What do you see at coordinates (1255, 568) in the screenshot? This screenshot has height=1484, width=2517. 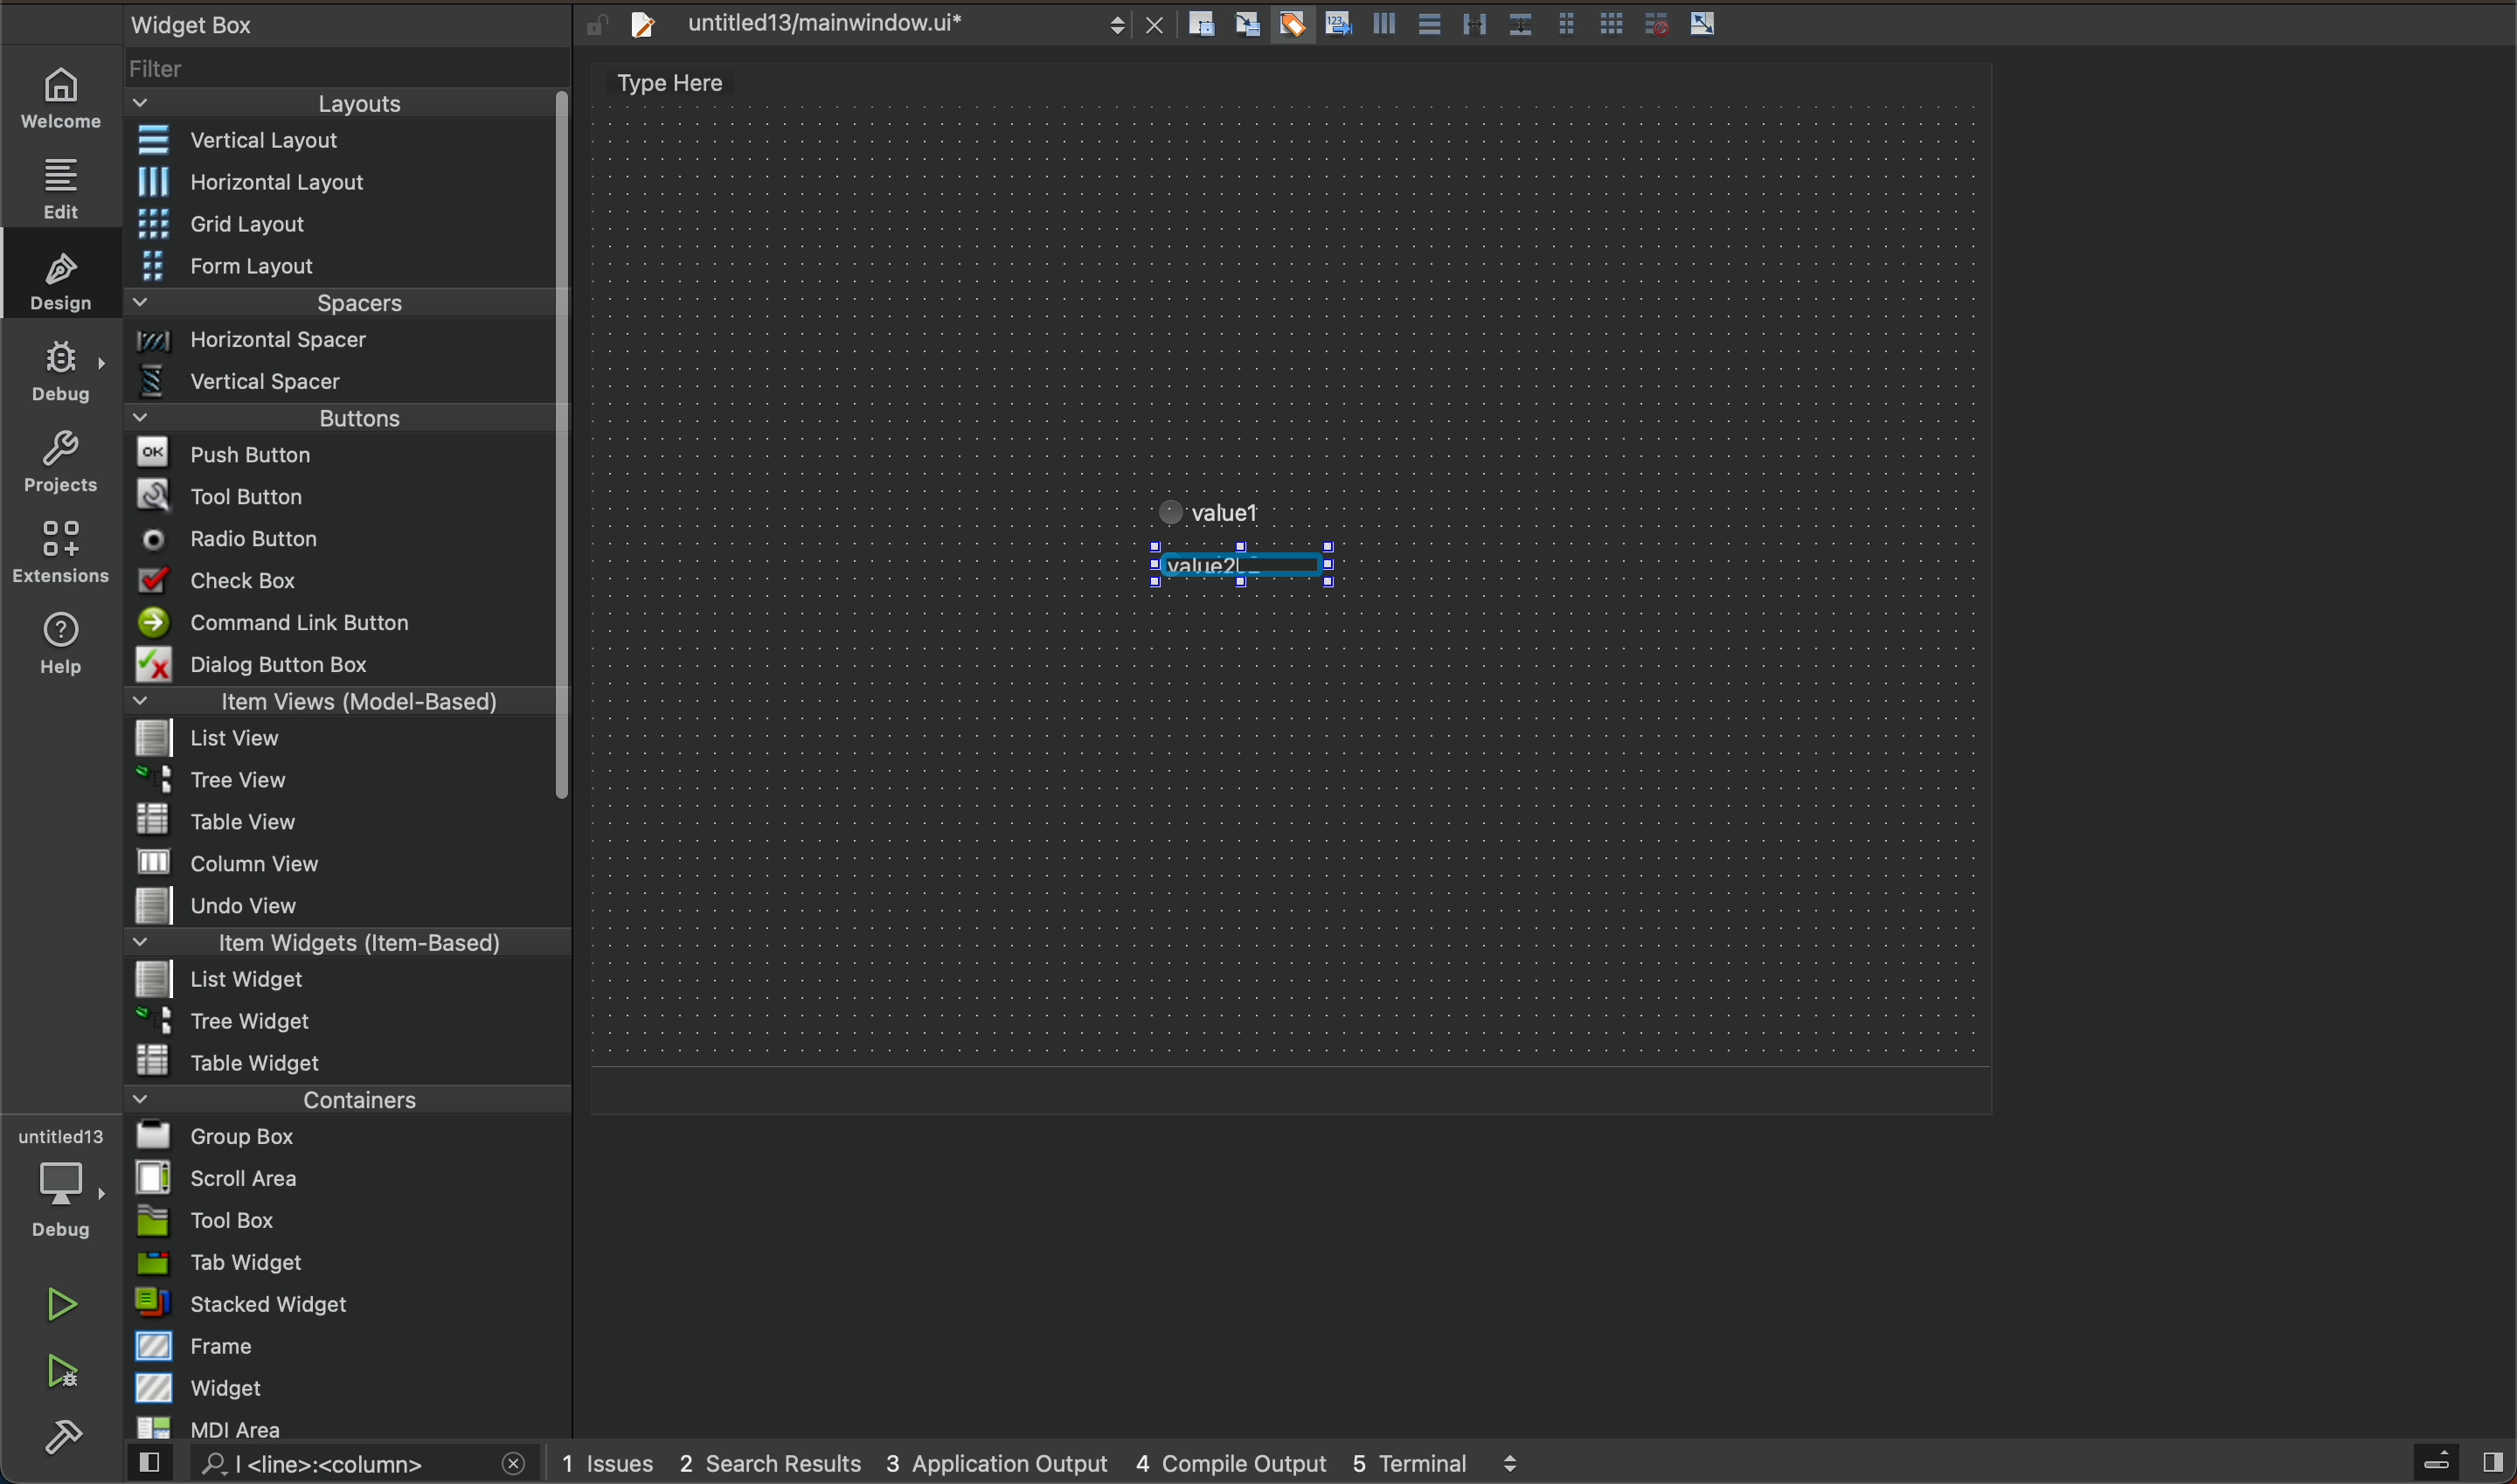 I see `start typing` at bounding box center [1255, 568].